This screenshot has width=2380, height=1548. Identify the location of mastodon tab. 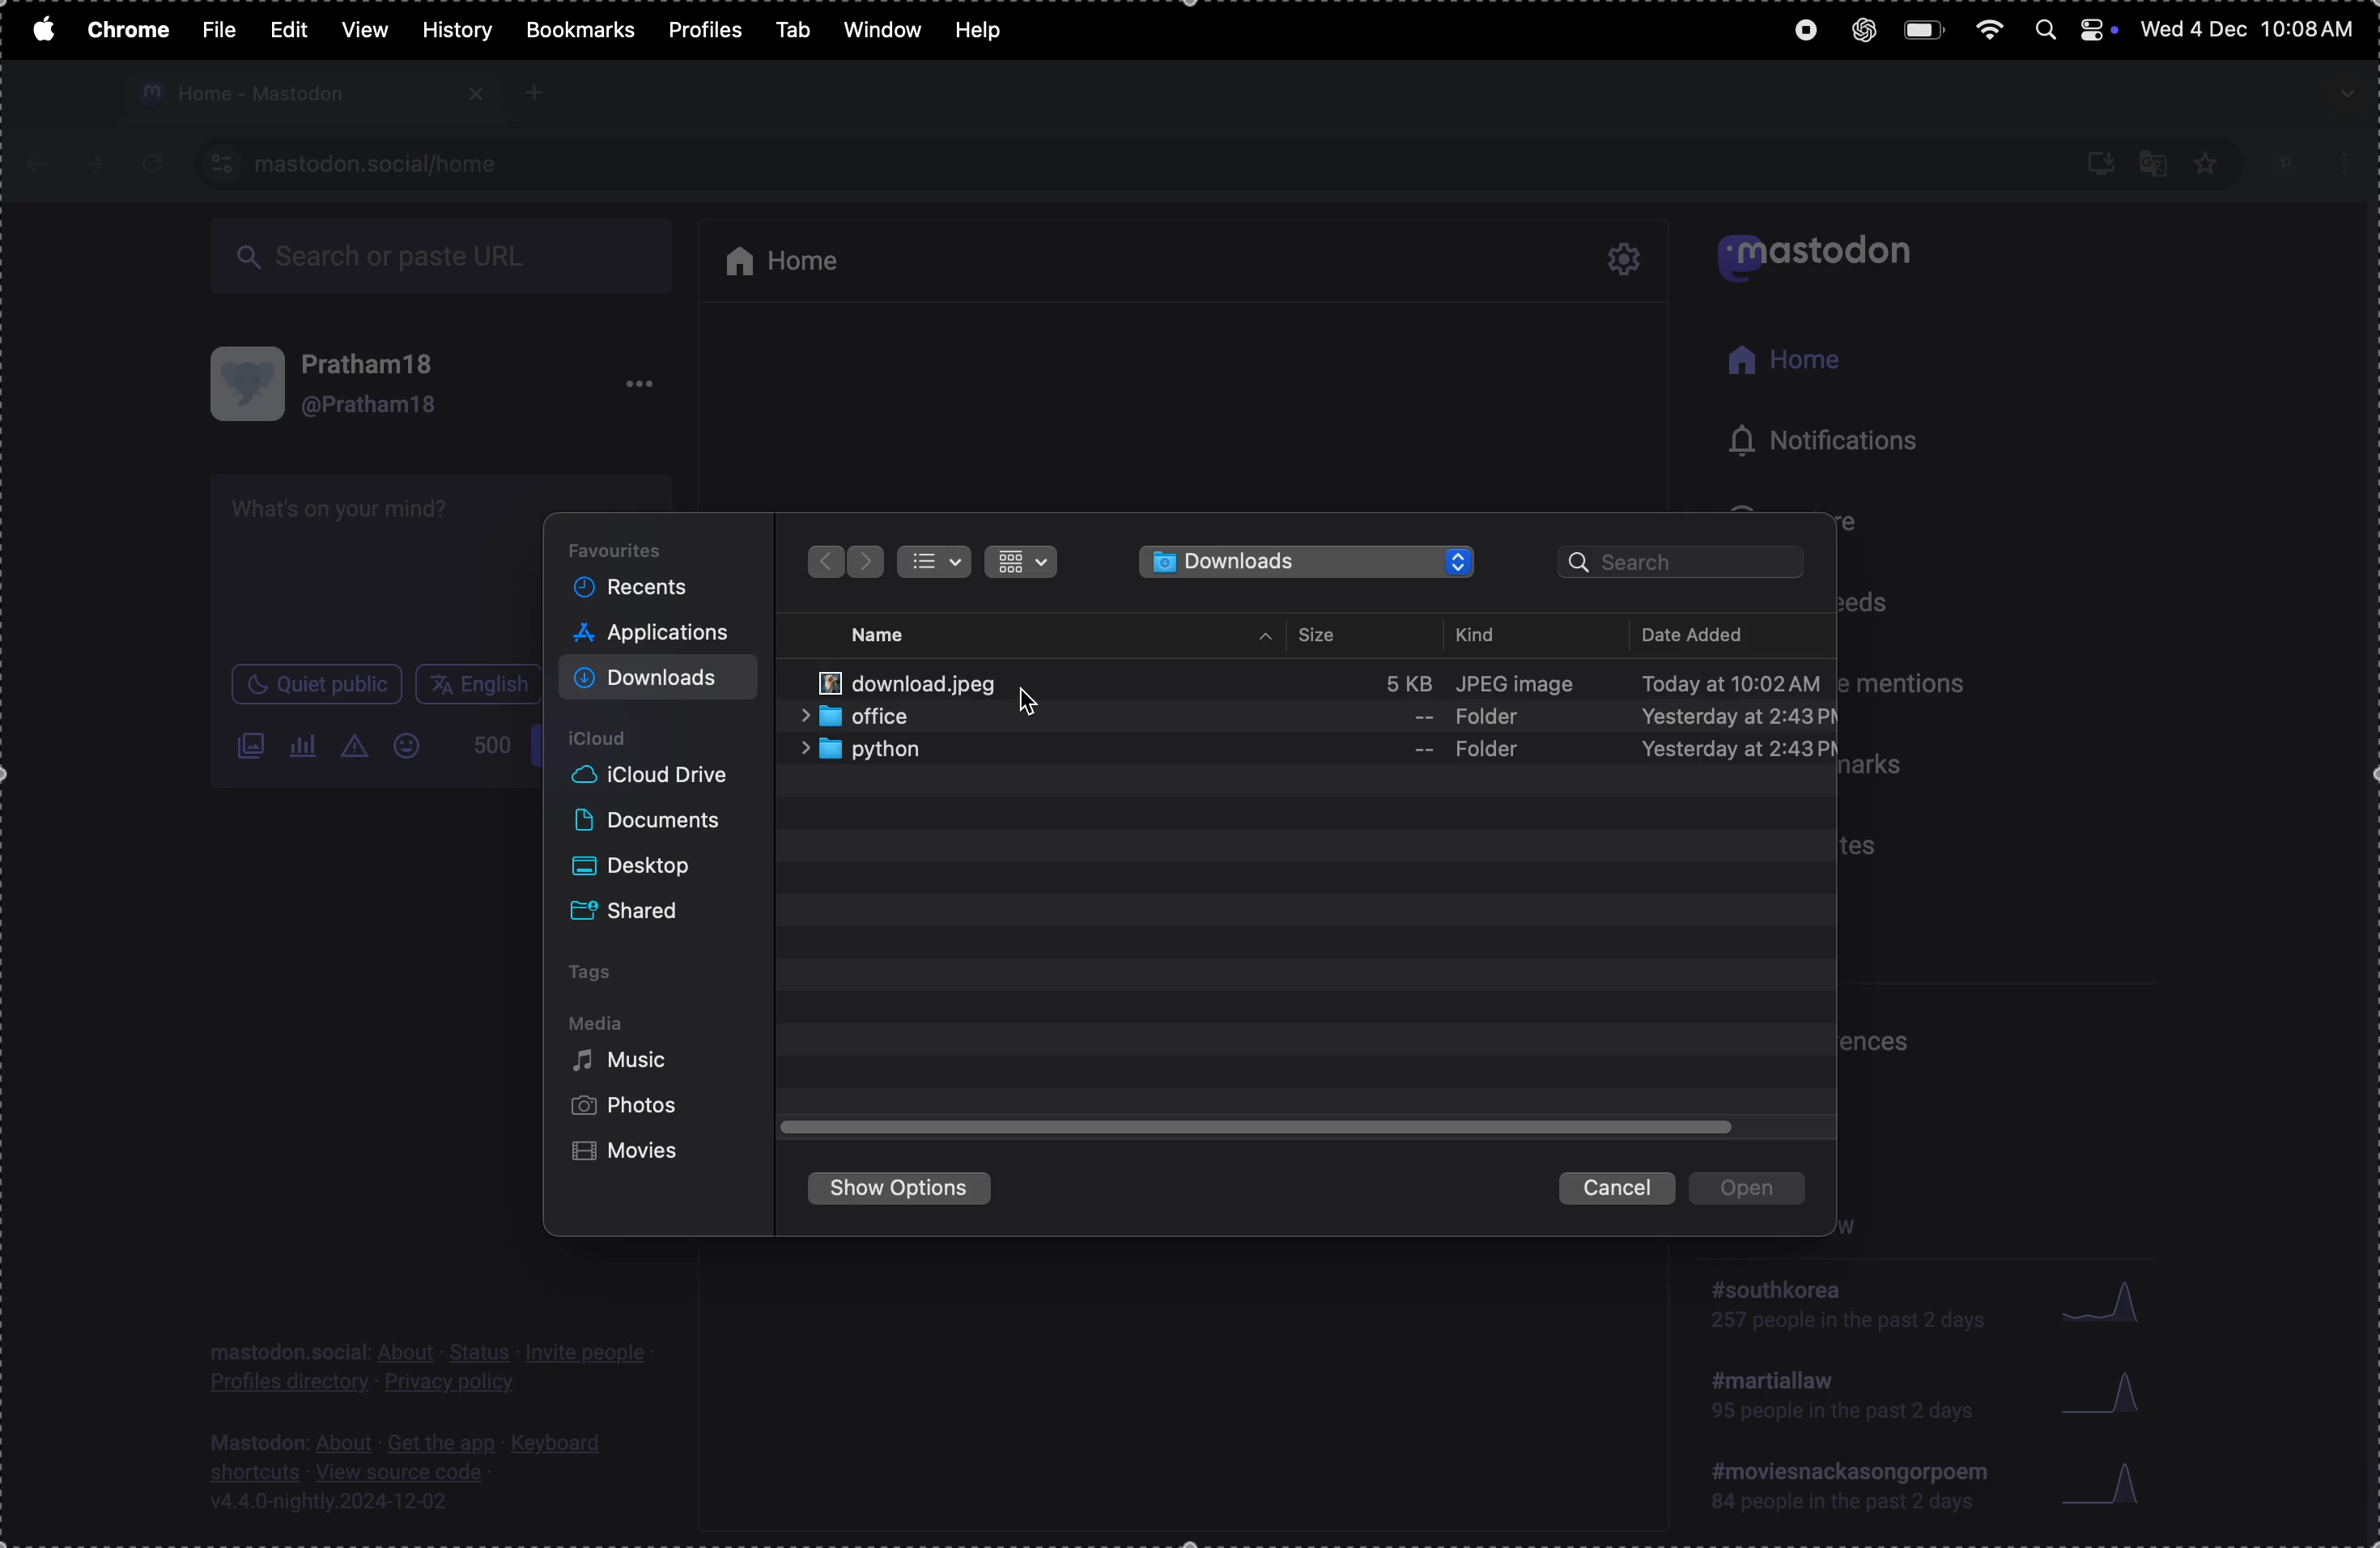
(308, 94).